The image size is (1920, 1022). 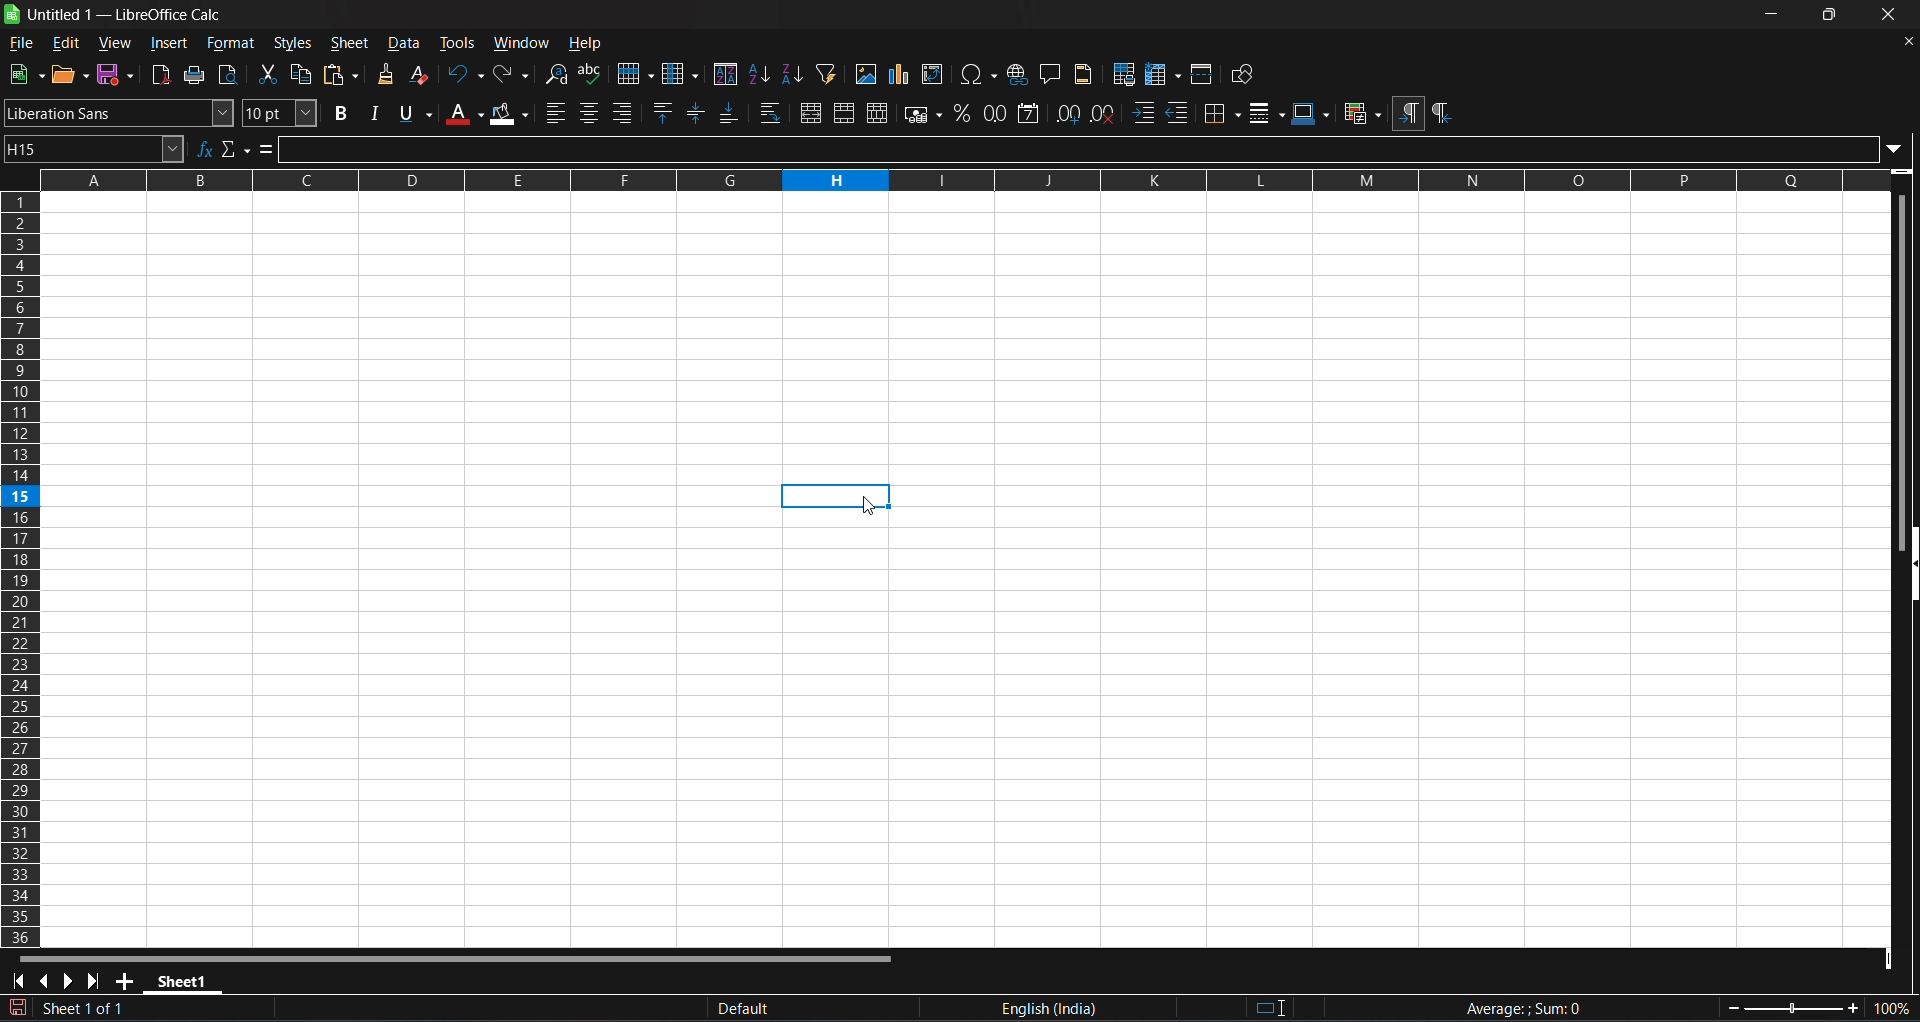 What do you see at coordinates (587, 44) in the screenshot?
I see `help` at bounding box center [587, 44].